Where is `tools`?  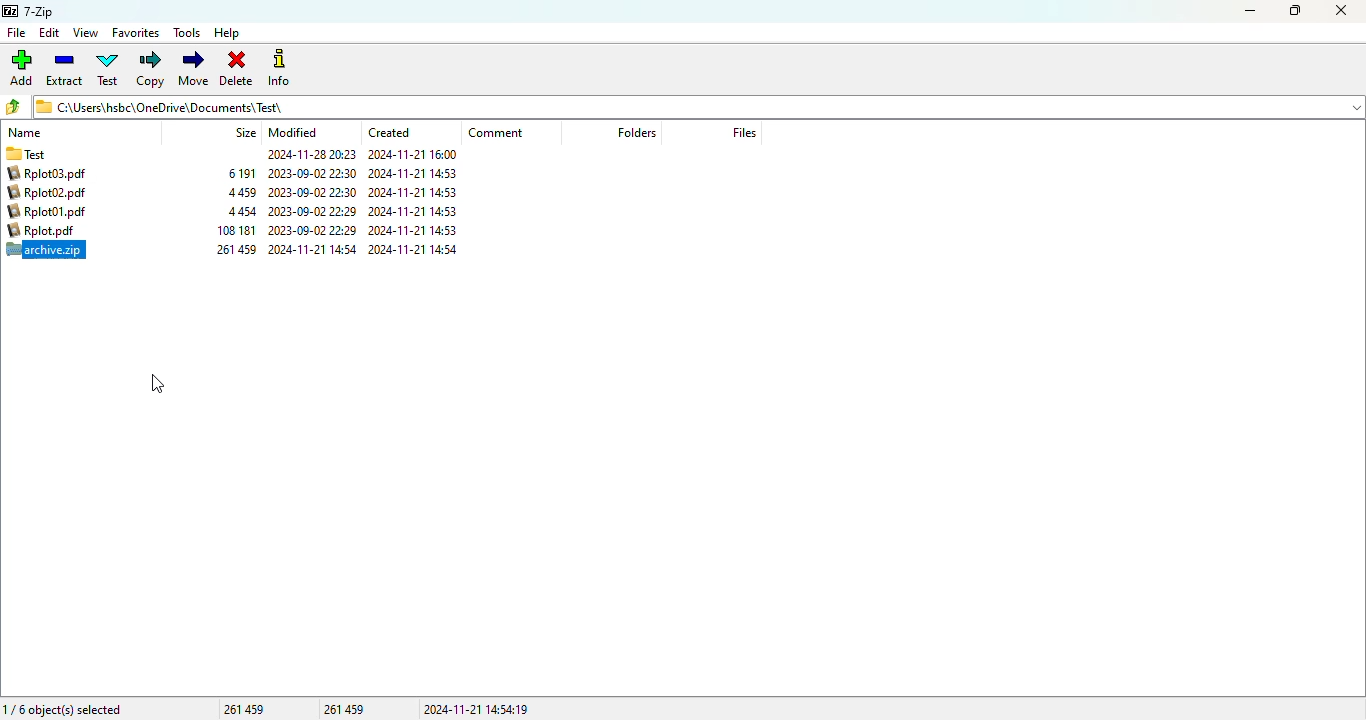
tools is located at coordinates (187, 33).